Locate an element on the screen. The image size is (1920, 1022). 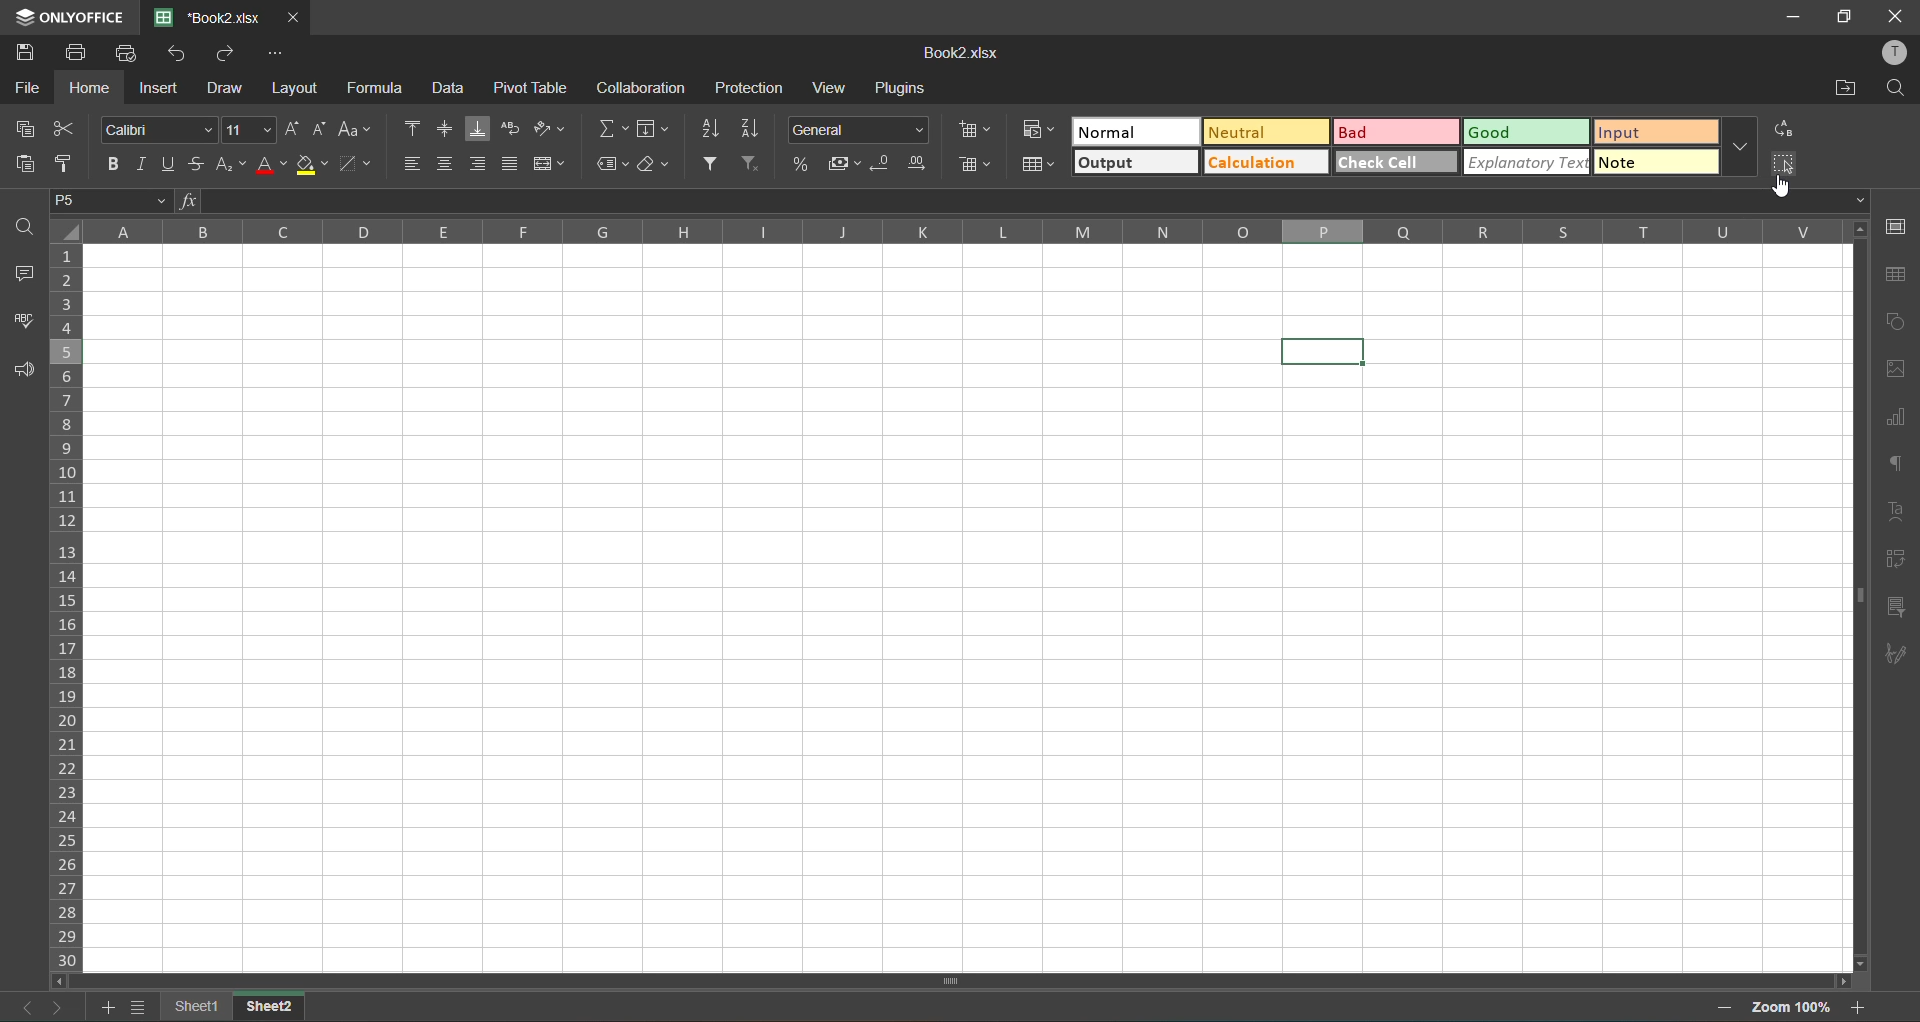
sub/superscript is located at coordinates (232, 165).